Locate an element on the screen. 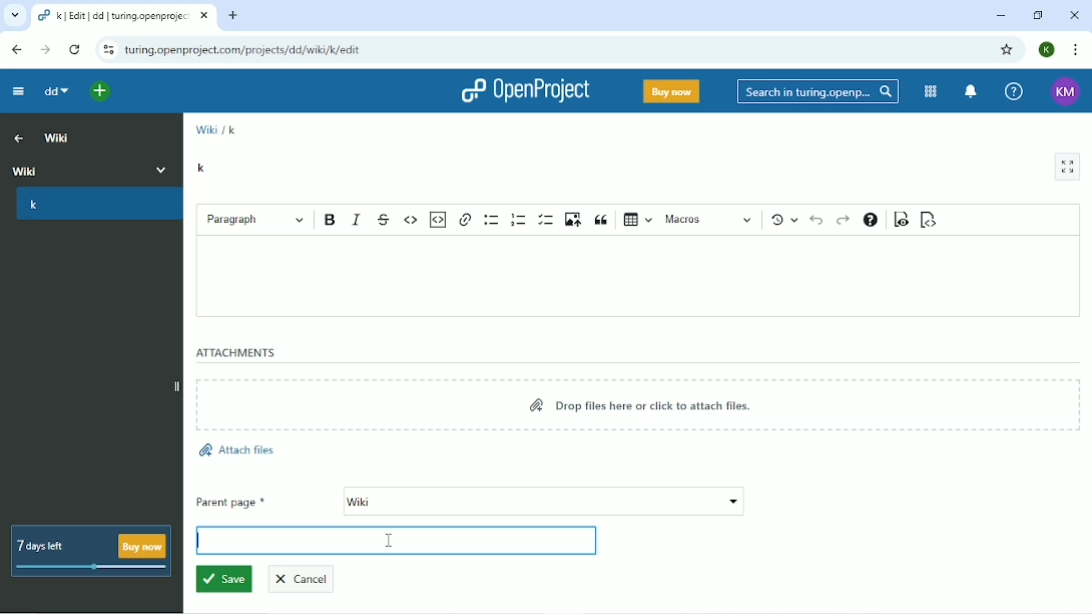 This screenshot has height=614, width=1092. New tab is located at coordinates (235, 15).